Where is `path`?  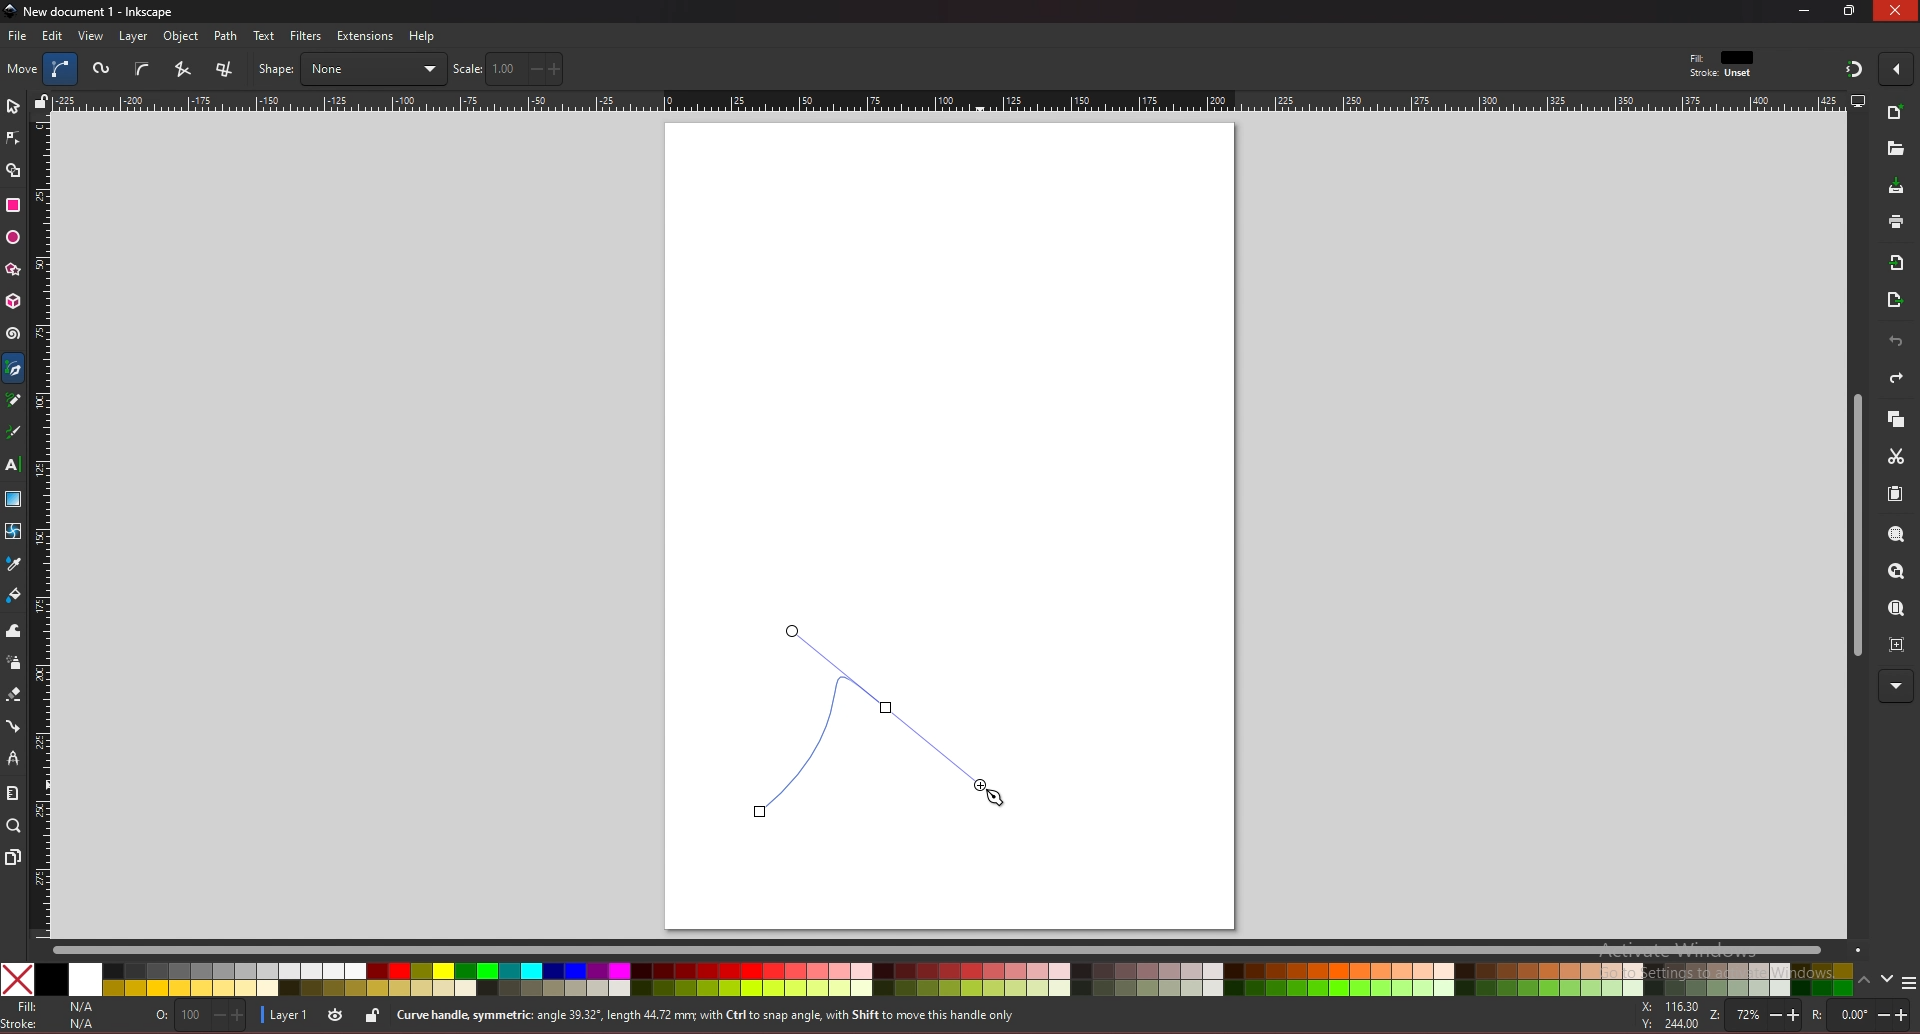 path is located at coordinates (227, 36).